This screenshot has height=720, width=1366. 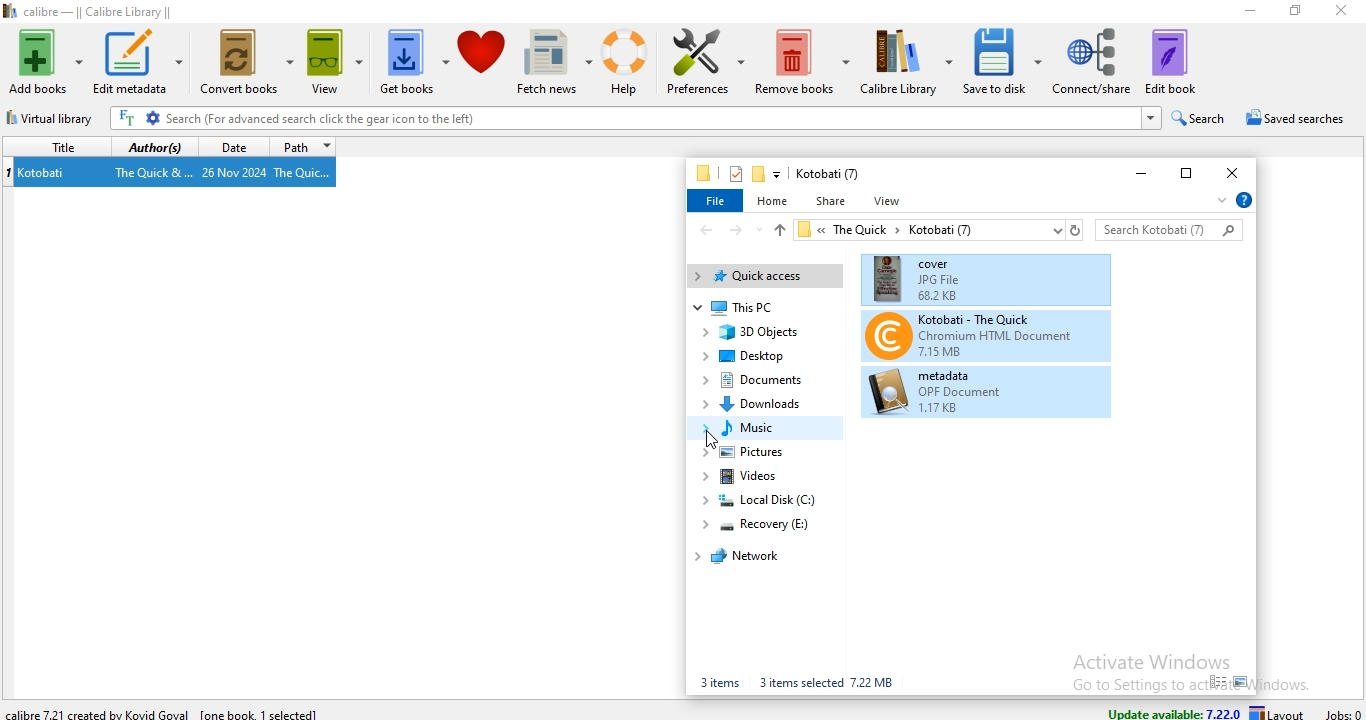 I want to click on network, so click(x=742, y=555).